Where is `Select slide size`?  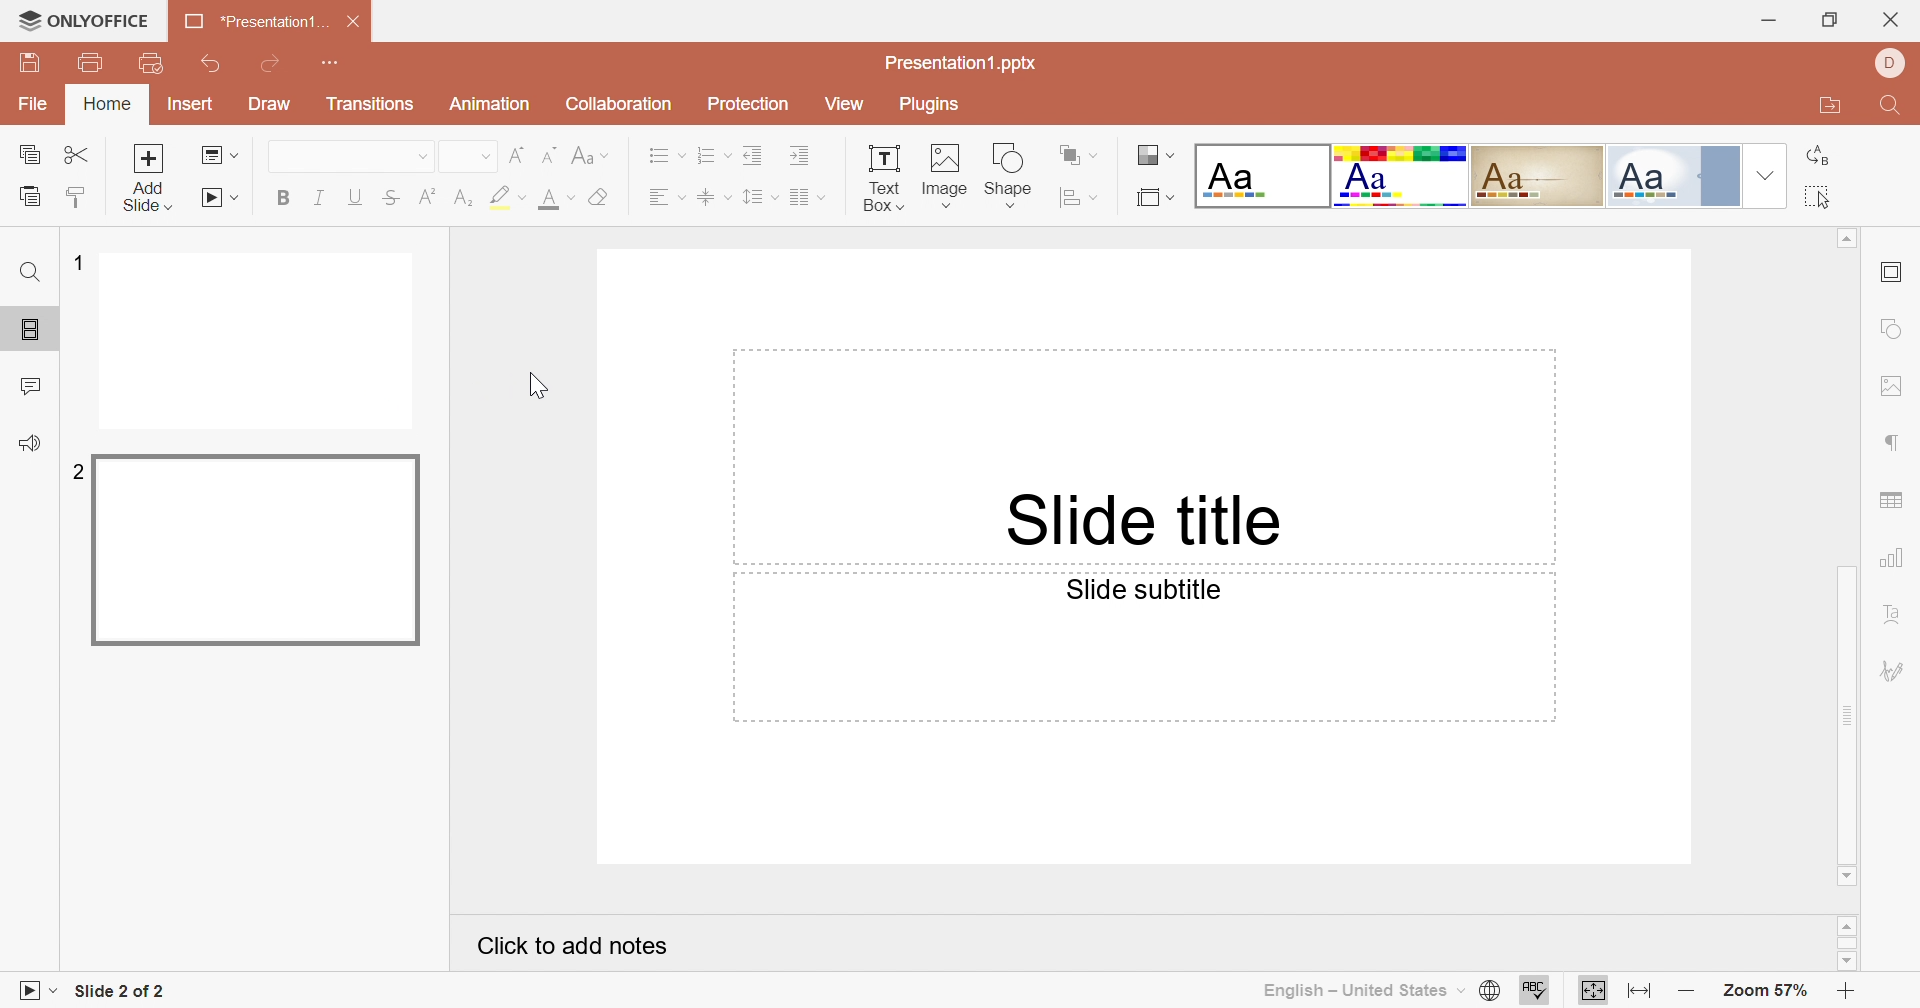
Select slide size is located at coordinates (1147, 197).